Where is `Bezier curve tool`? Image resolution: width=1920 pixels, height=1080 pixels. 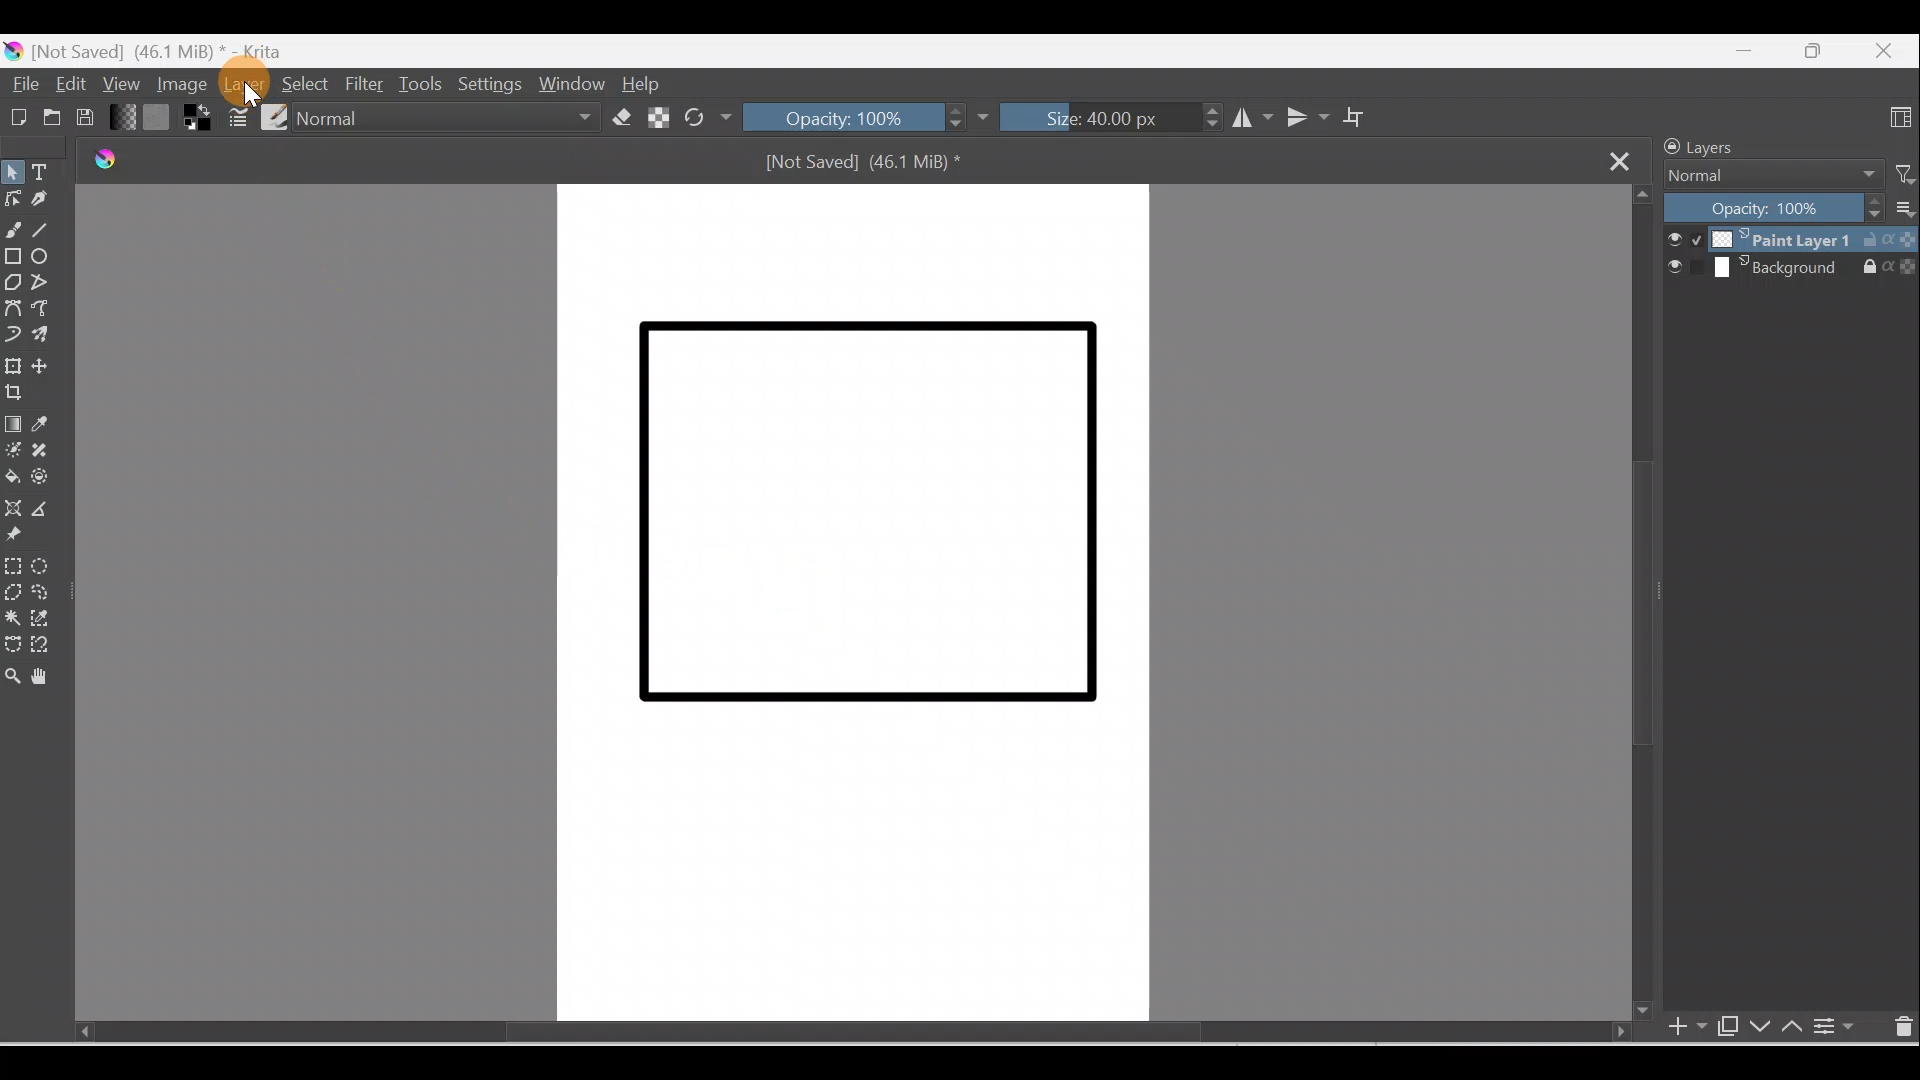
Bezier curve tool is located at coordinates (16, 309).